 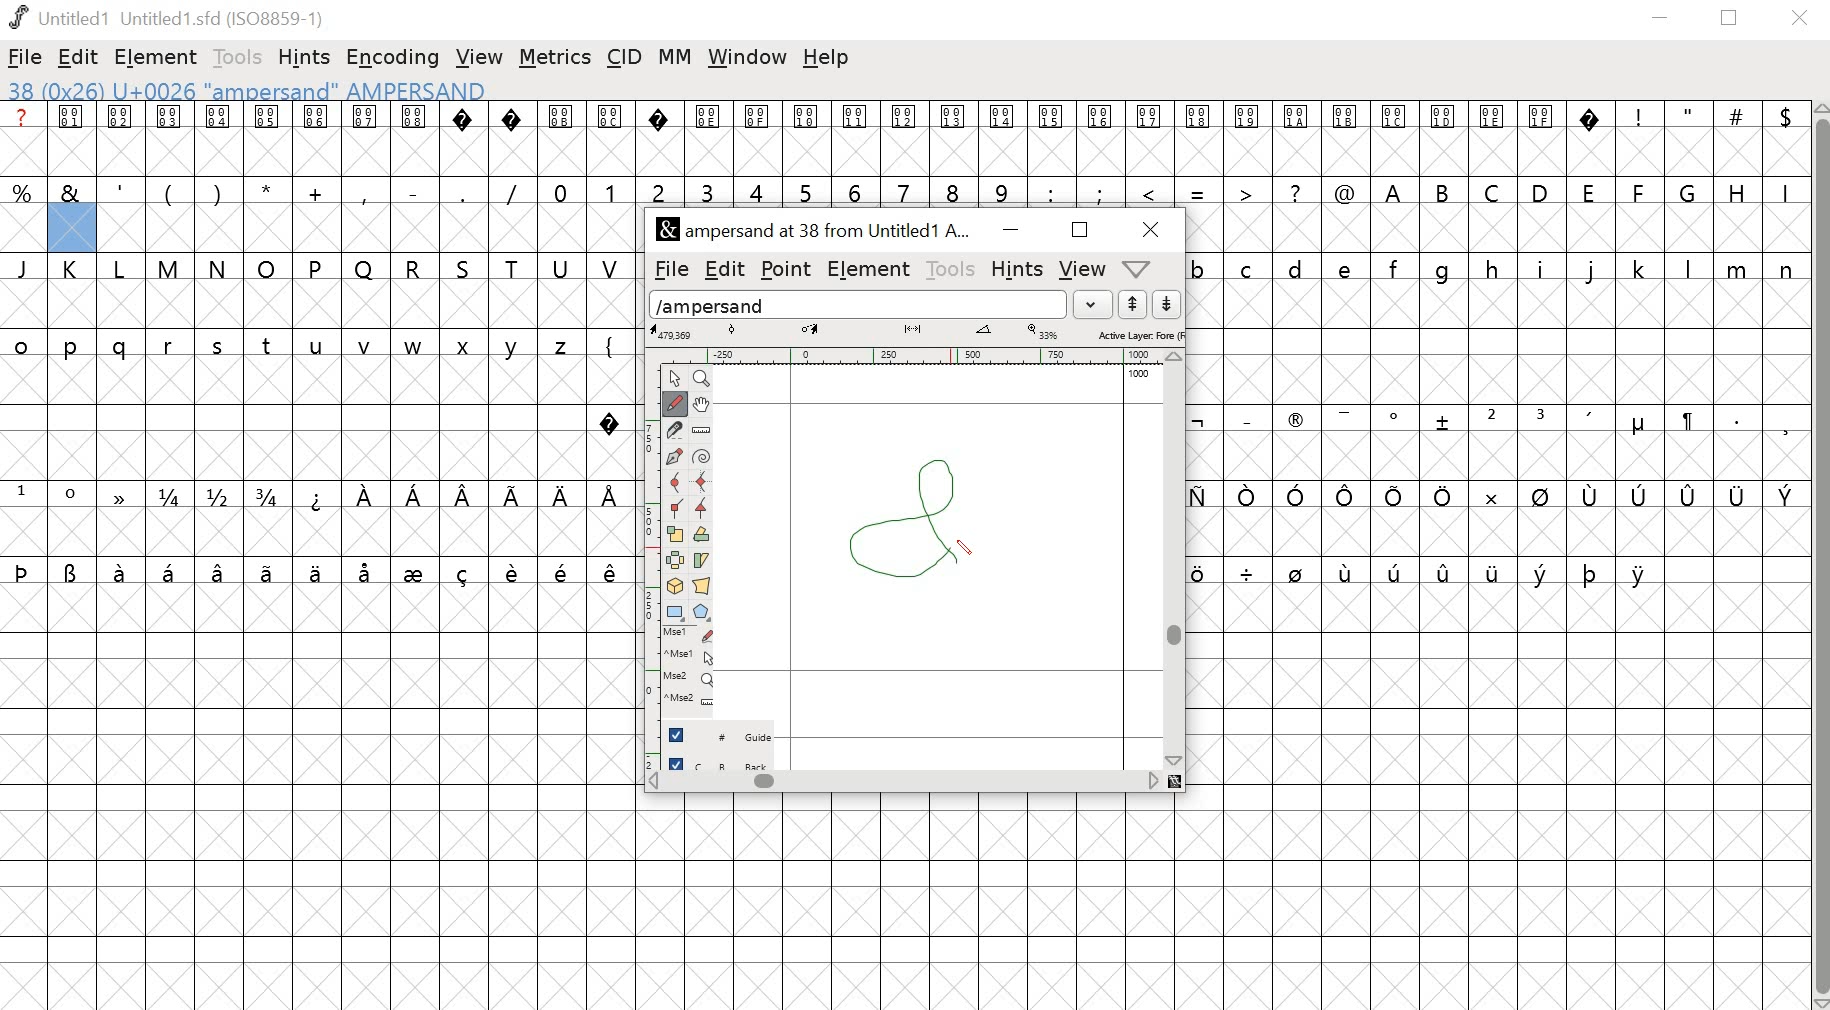 I want to click on R, so click(x=414, y=265).